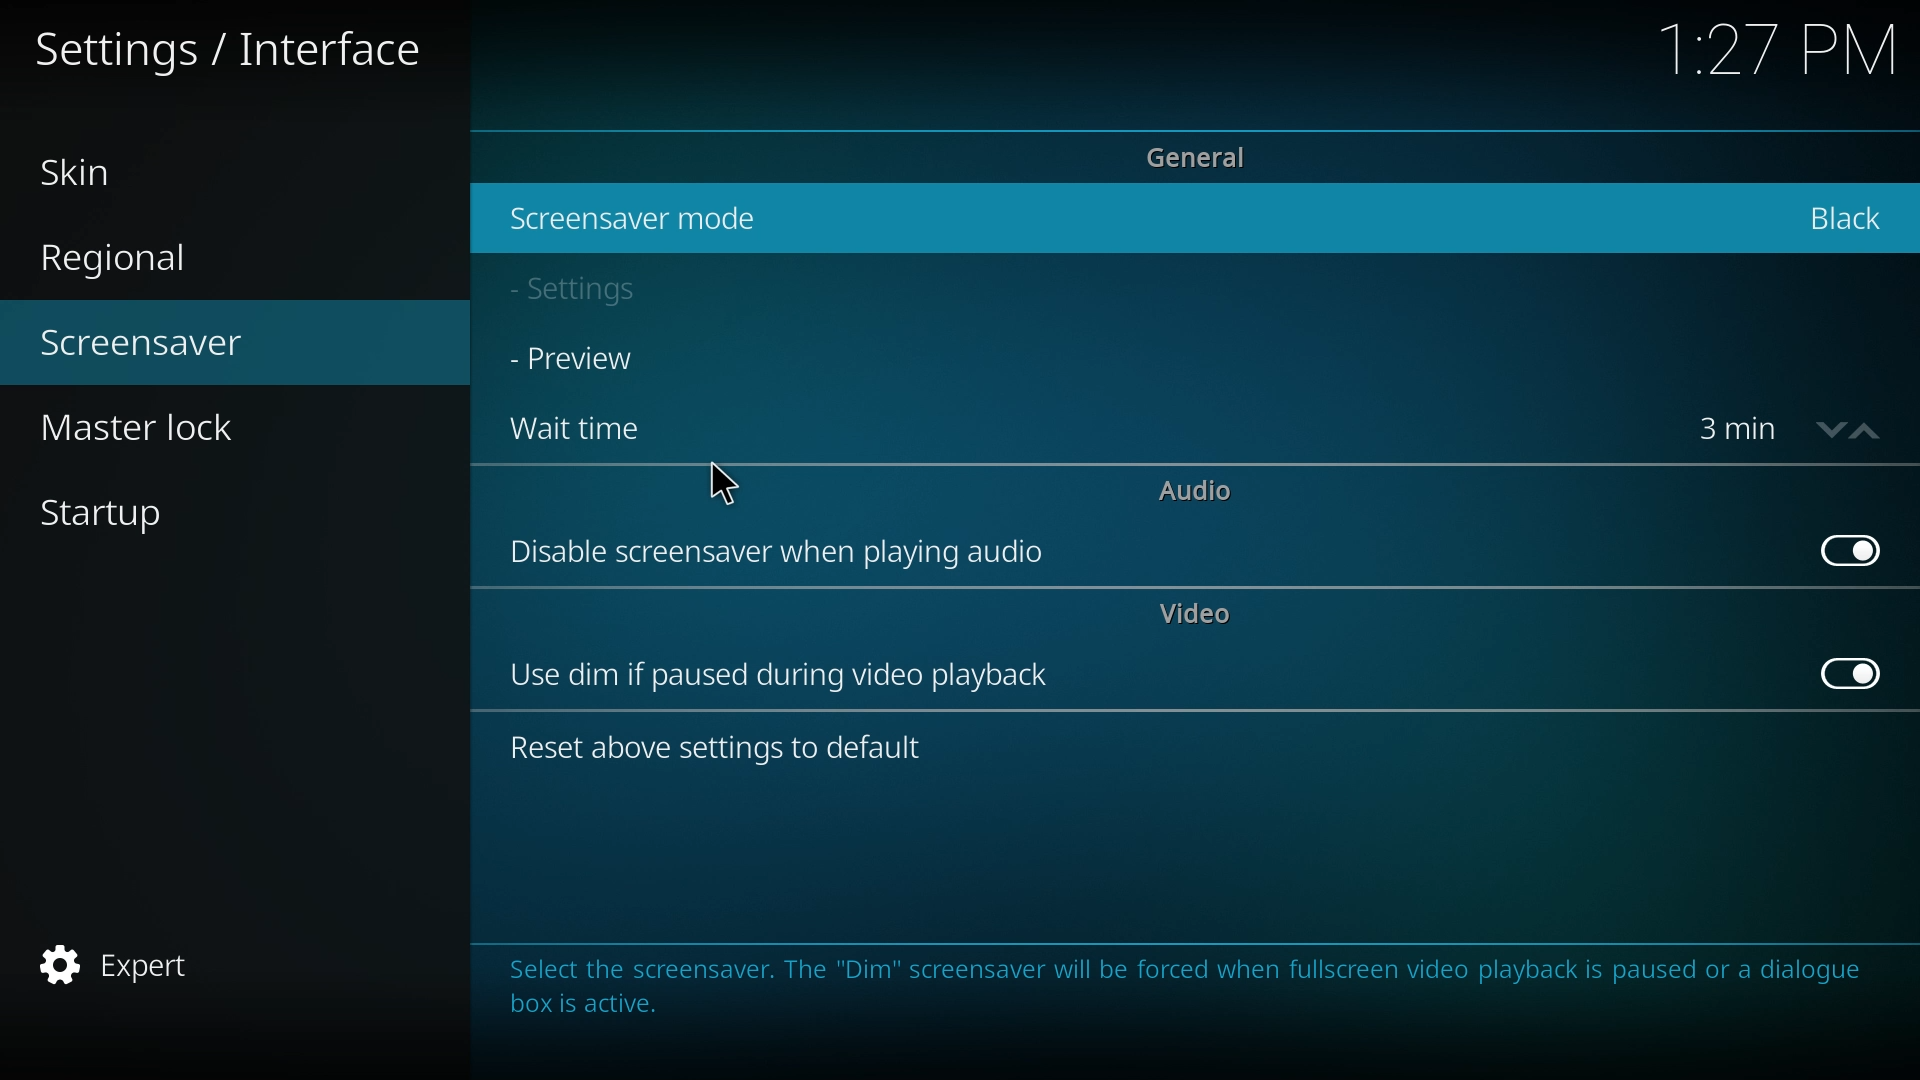  I want to click on screensaver mode, so click(637, 218).